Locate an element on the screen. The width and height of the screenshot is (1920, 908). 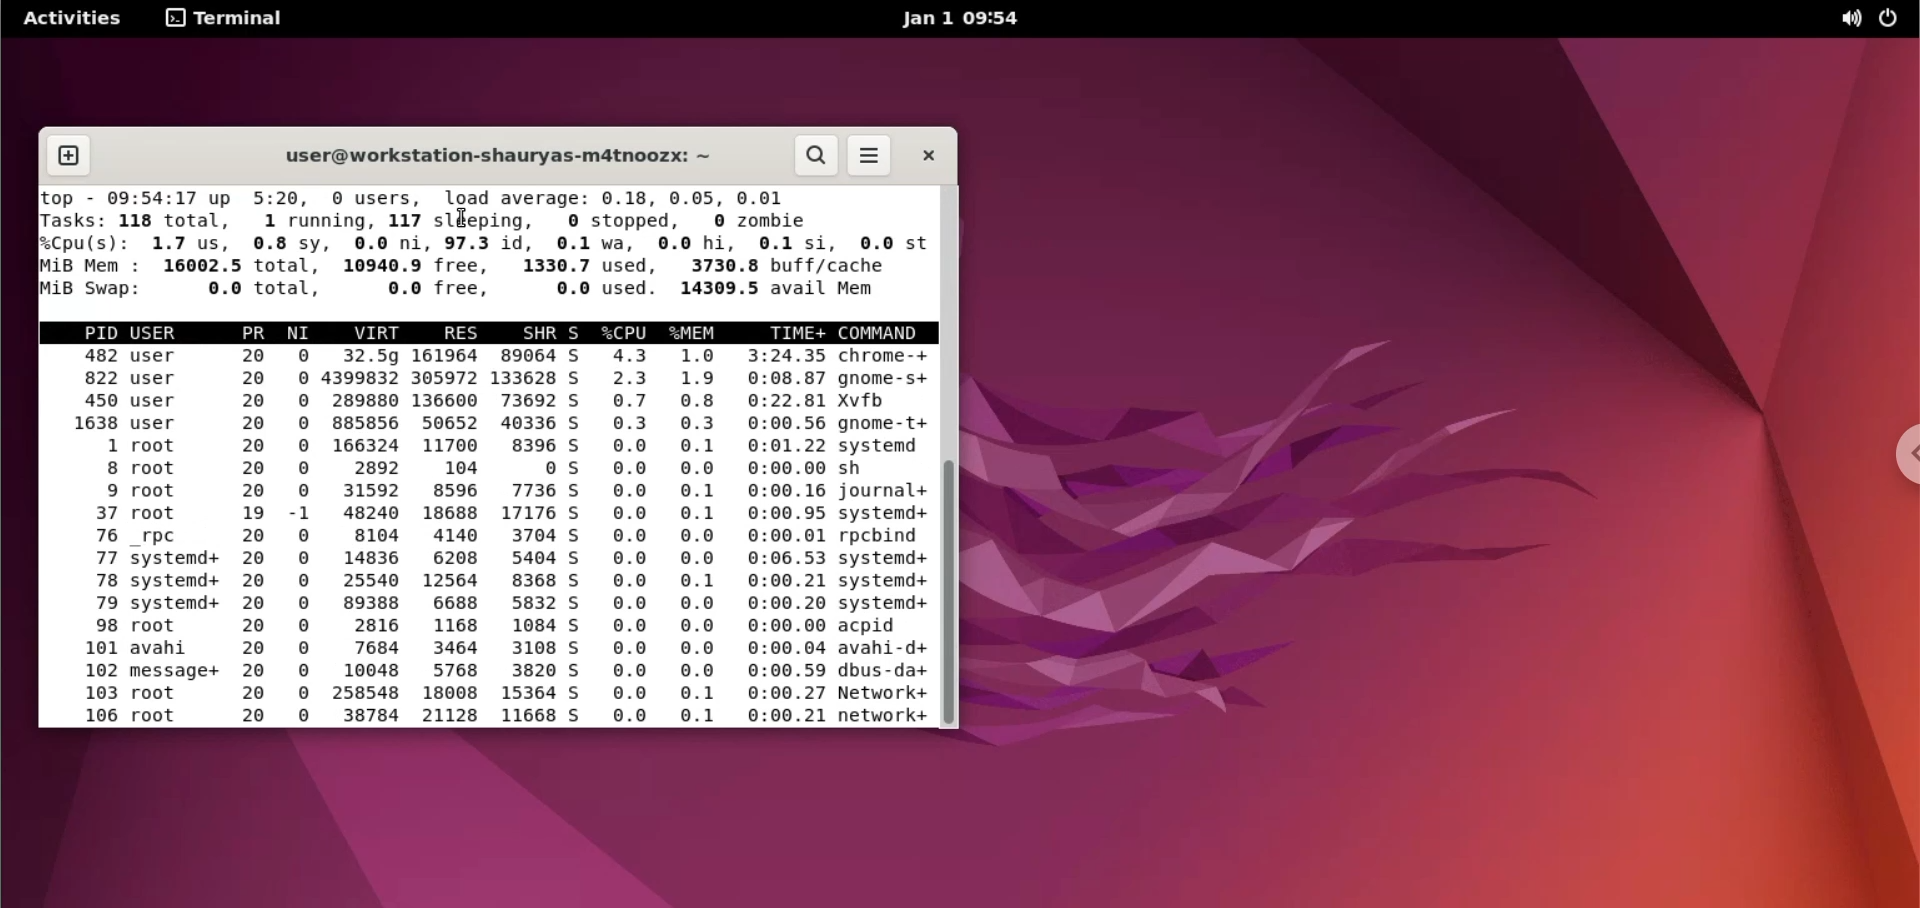
chrome options is located at coordinates (1901, 454).